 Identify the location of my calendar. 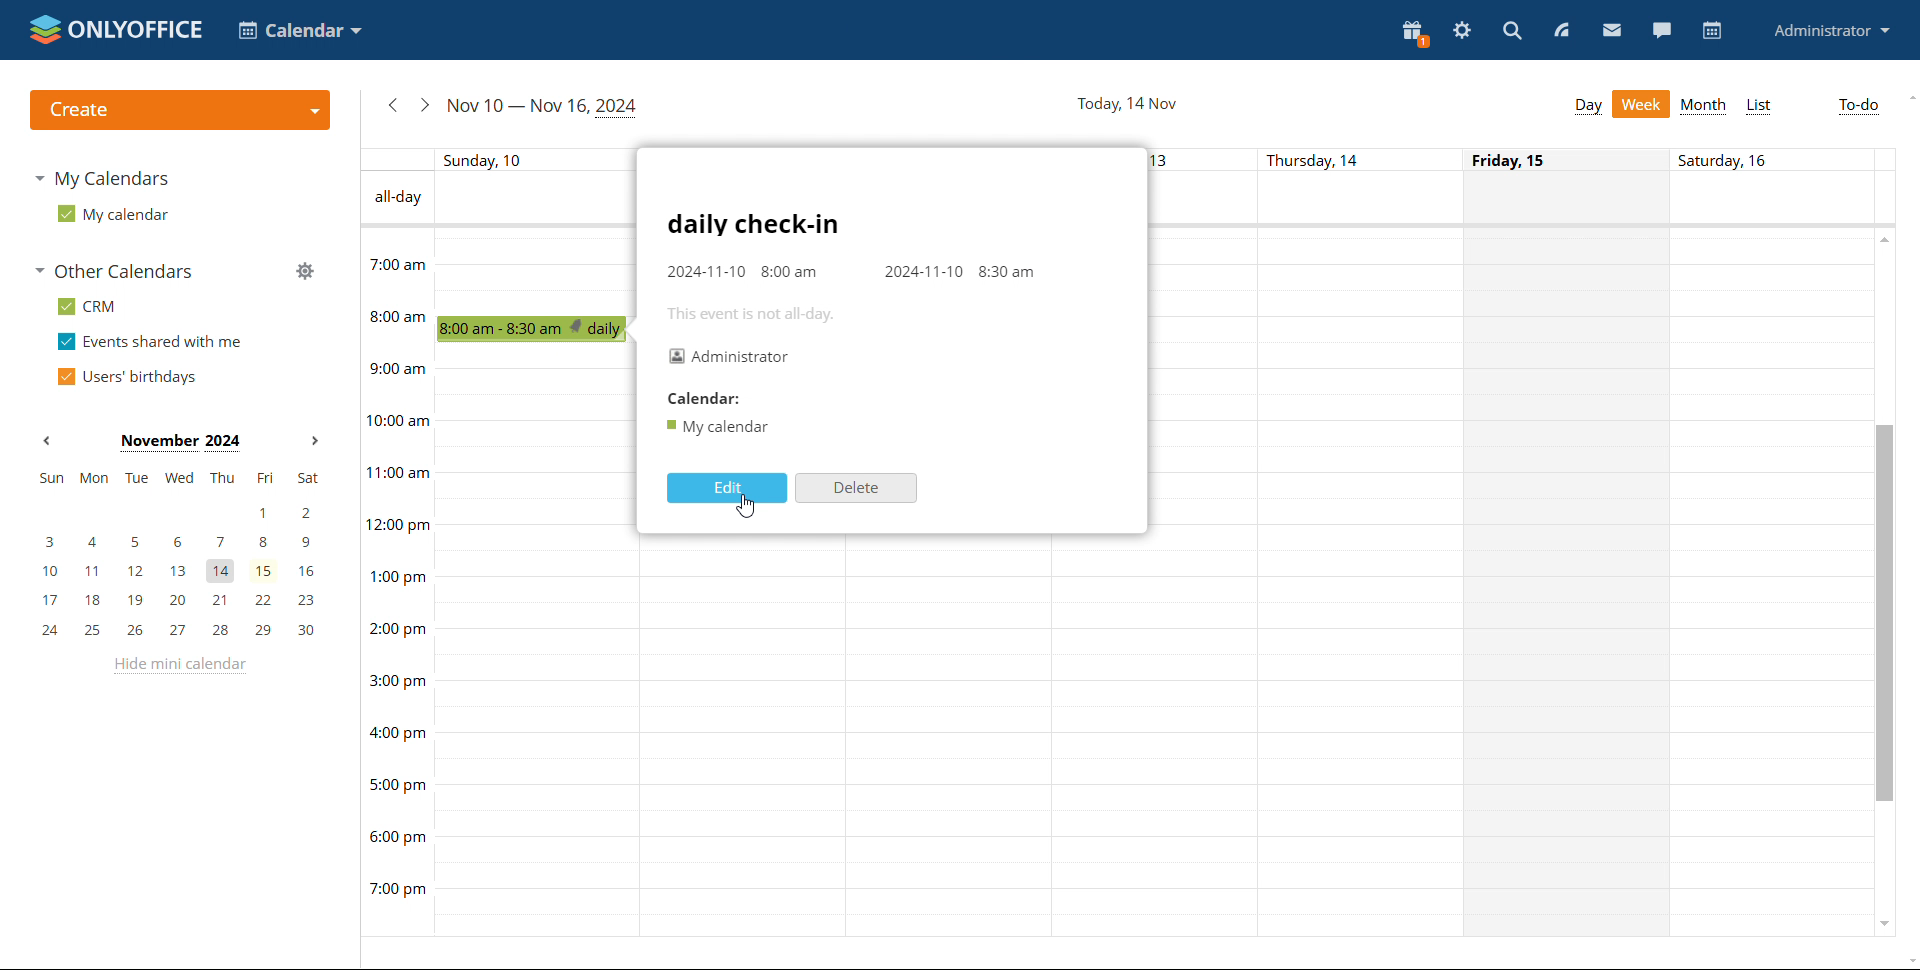
(111, 213).